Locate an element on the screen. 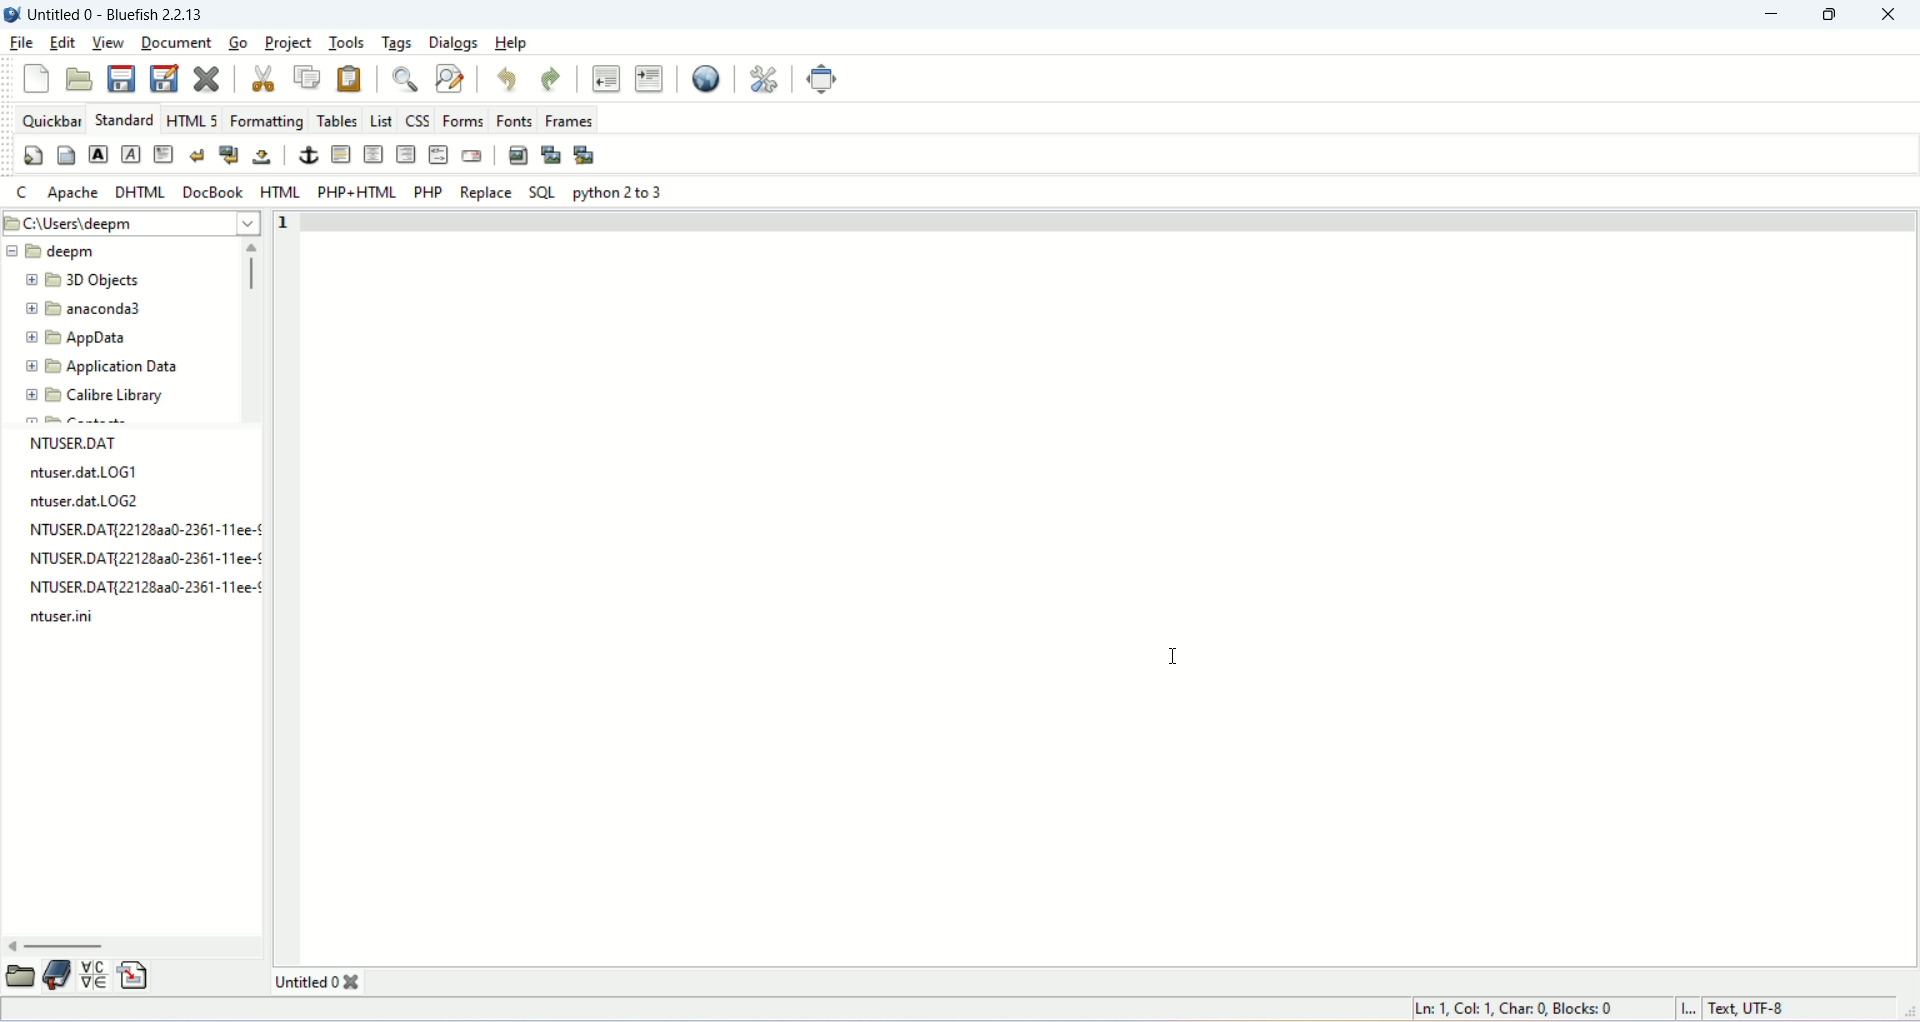  ntuser.dat.LOG1 is located at coordinates (78, 475).